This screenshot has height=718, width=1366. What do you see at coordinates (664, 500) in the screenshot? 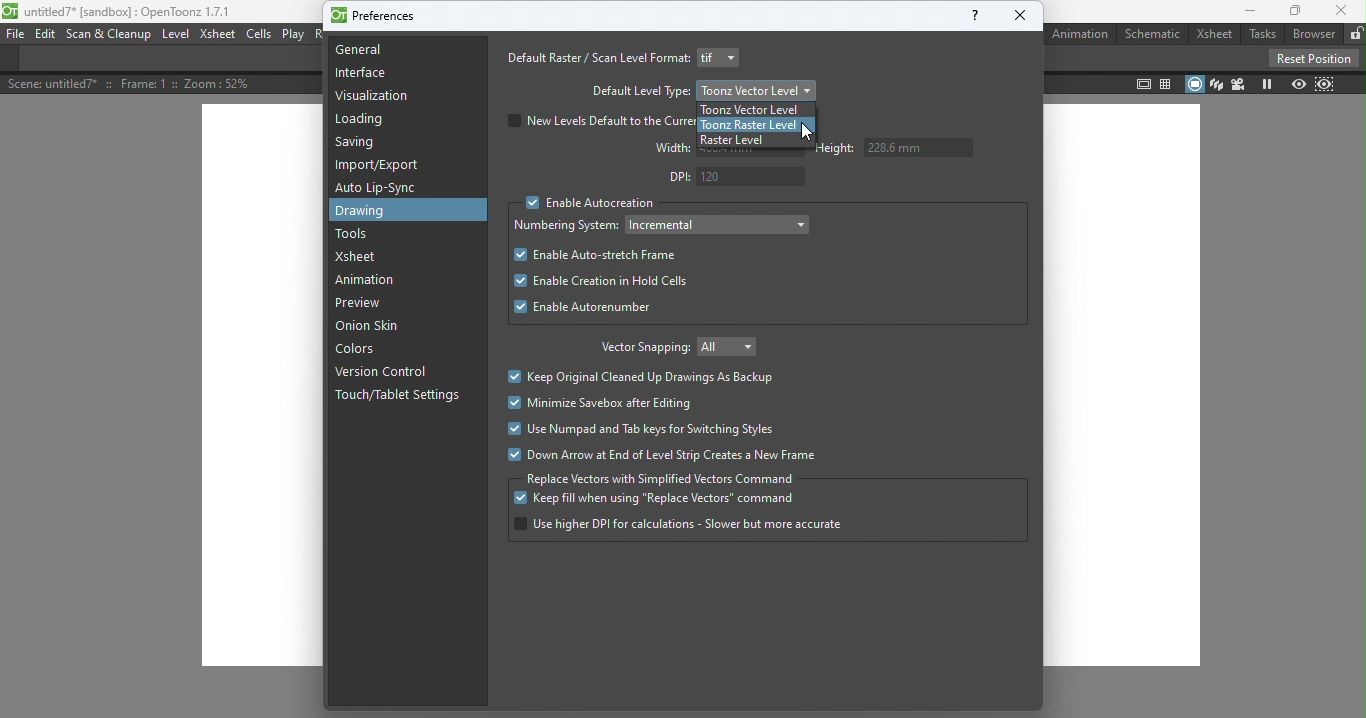
I see `Keep fill when using "Replace vectors"" command` at bounding box center [664, 500].